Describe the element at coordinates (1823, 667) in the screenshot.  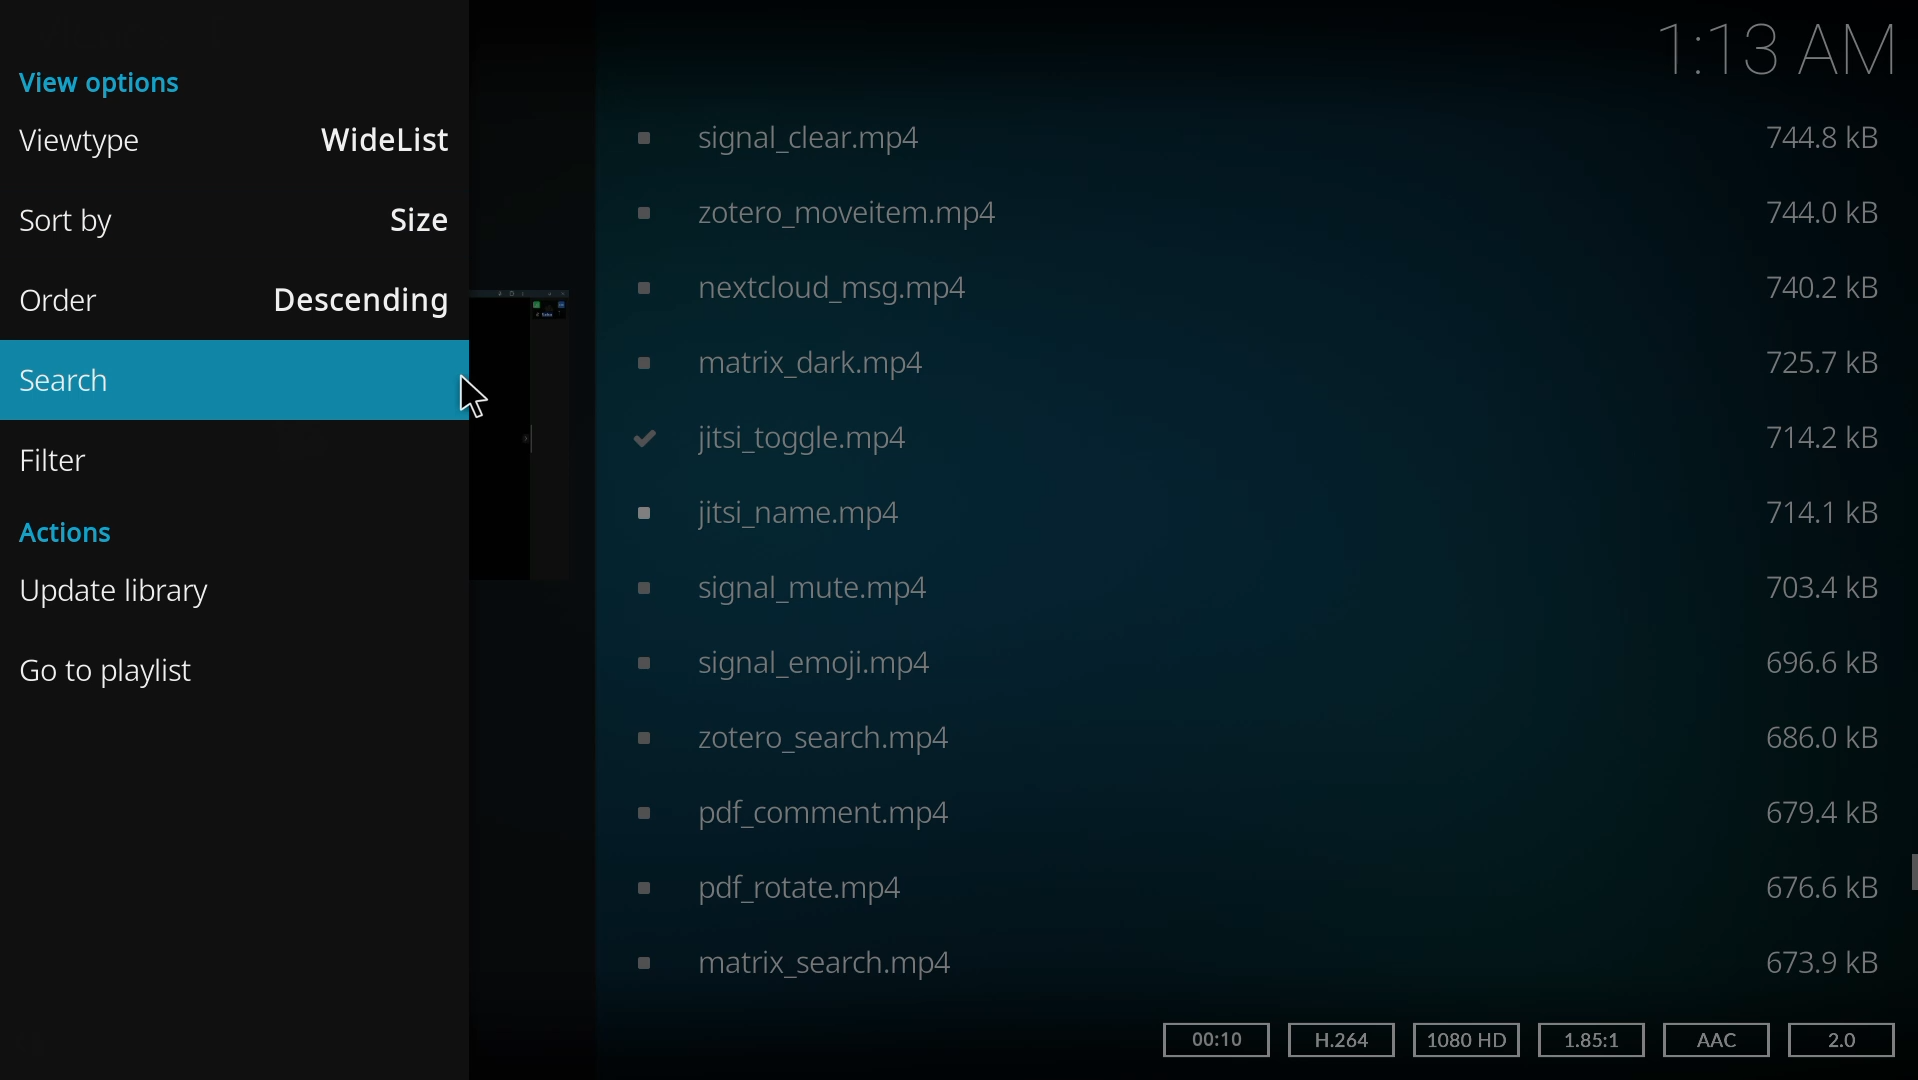
I see `size` at that location.